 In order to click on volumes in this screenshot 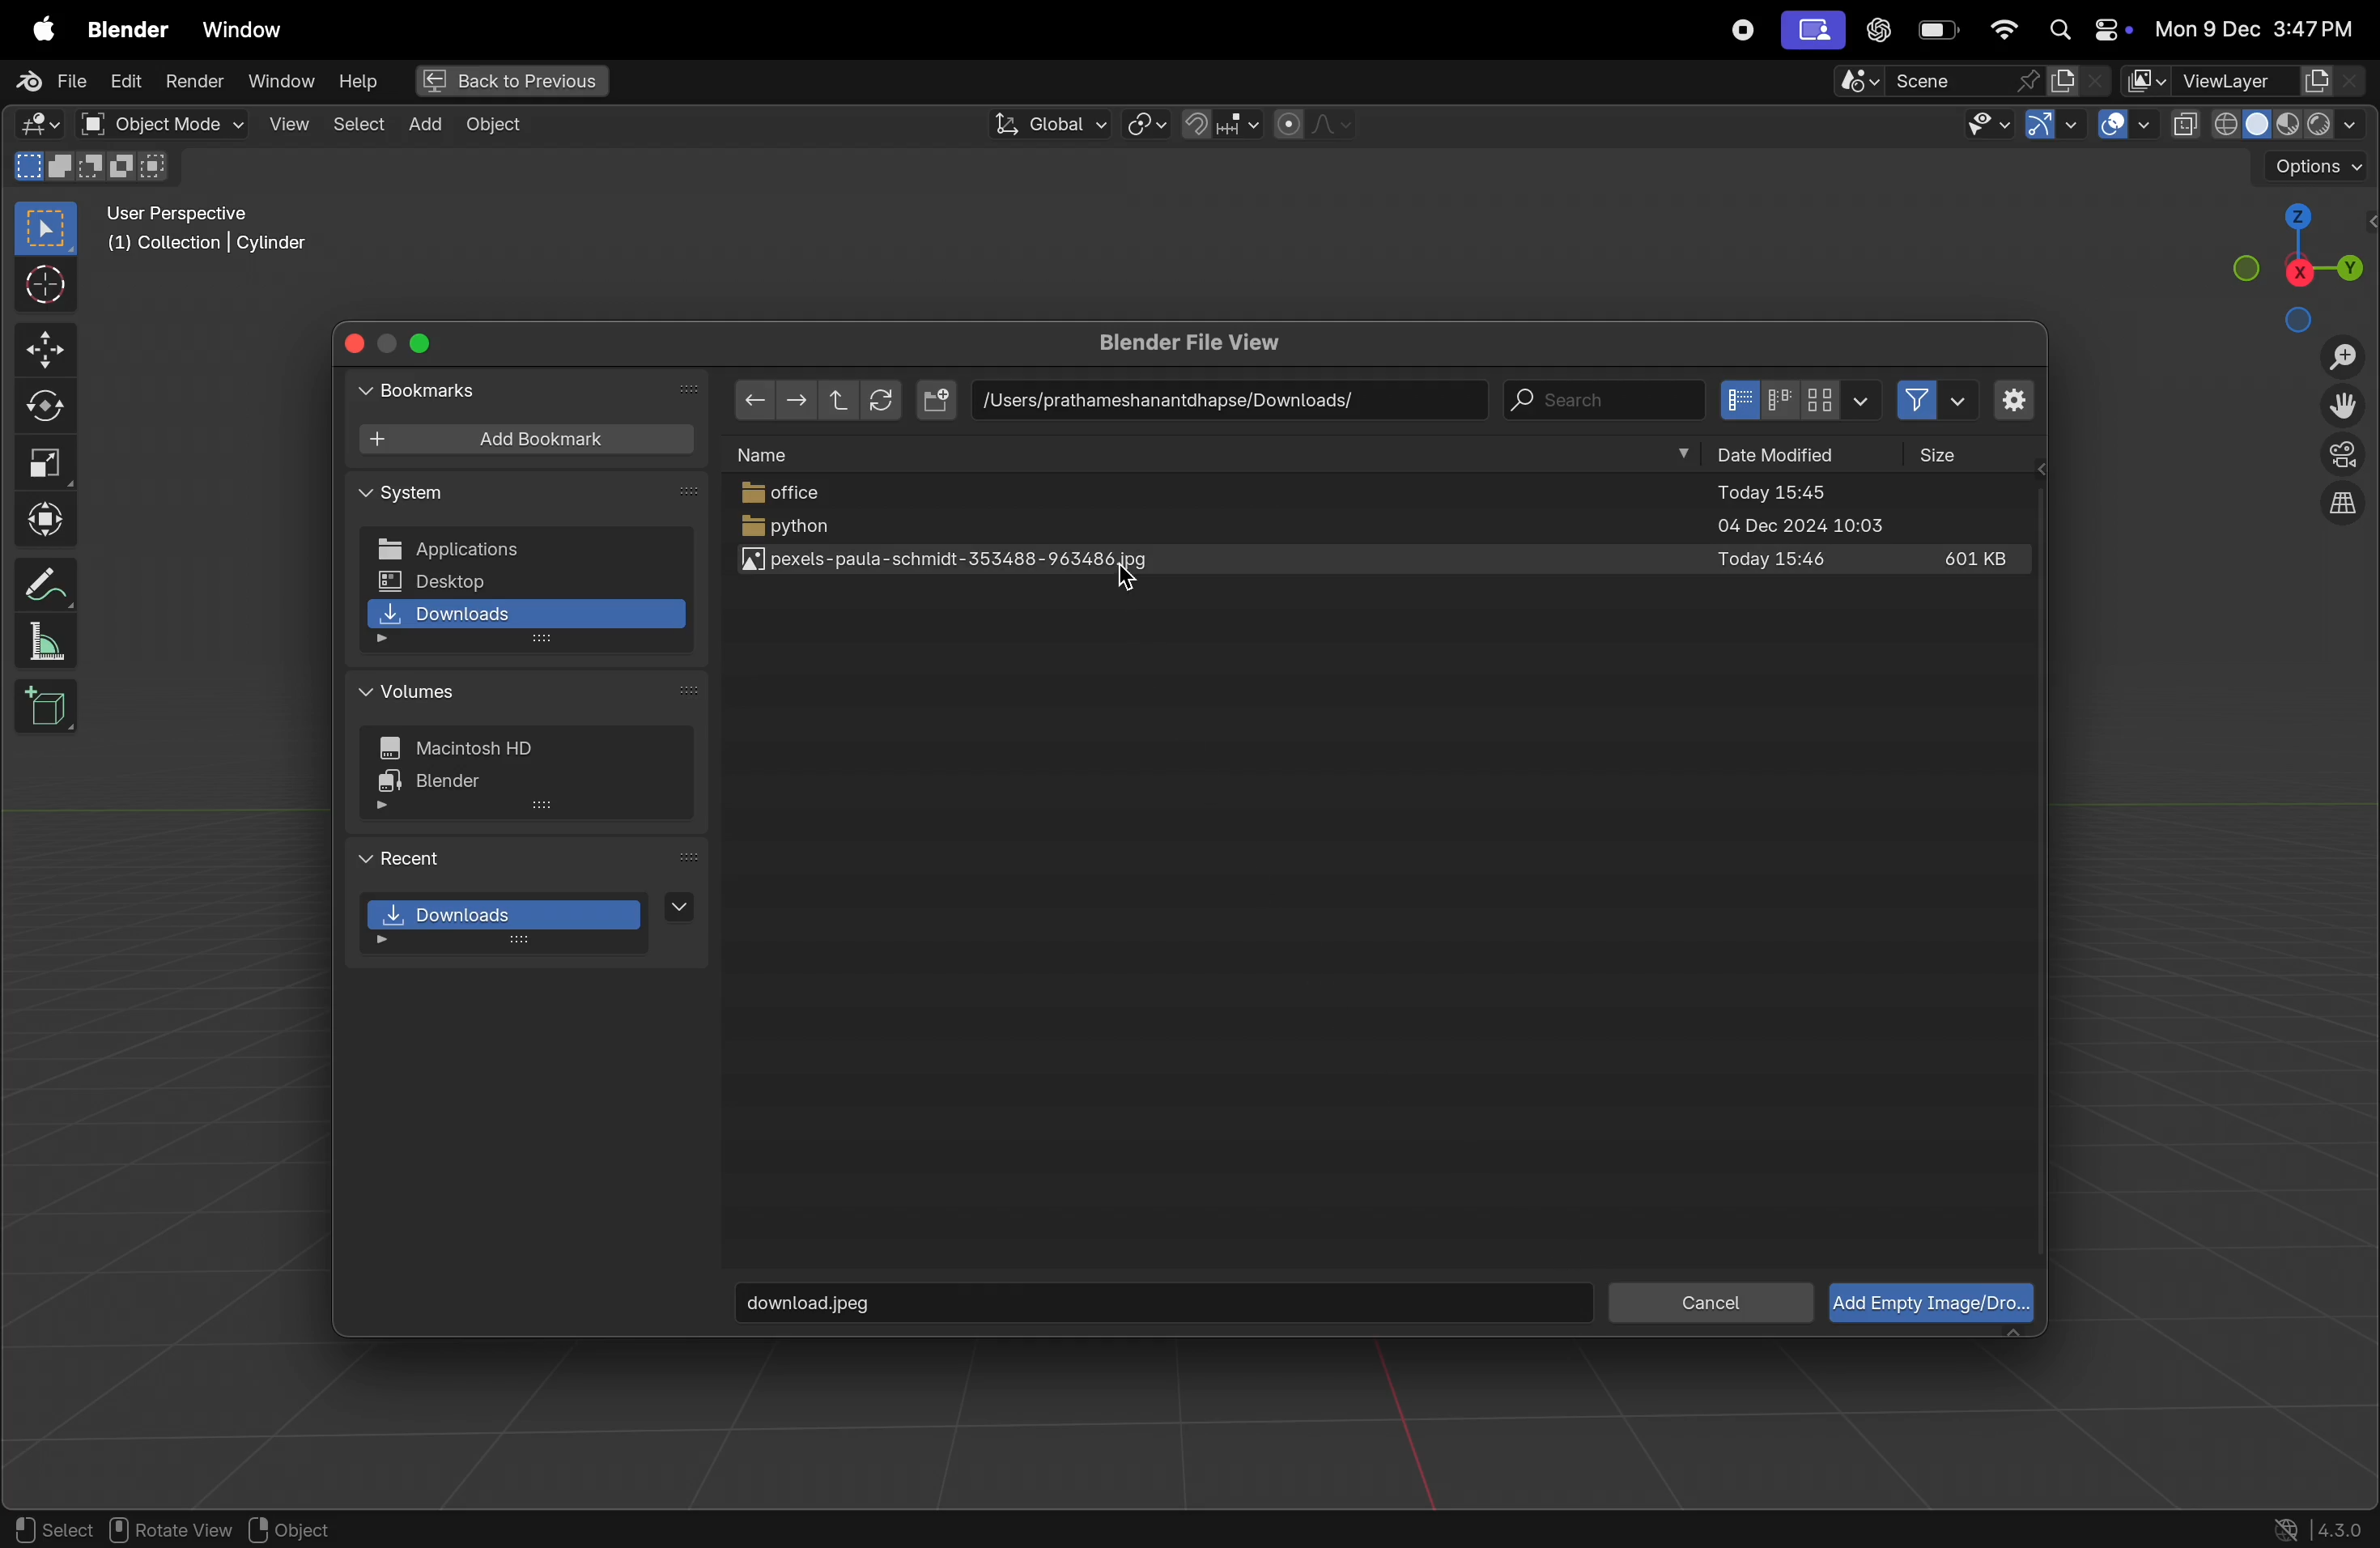, I will do `click(423, 693)`.